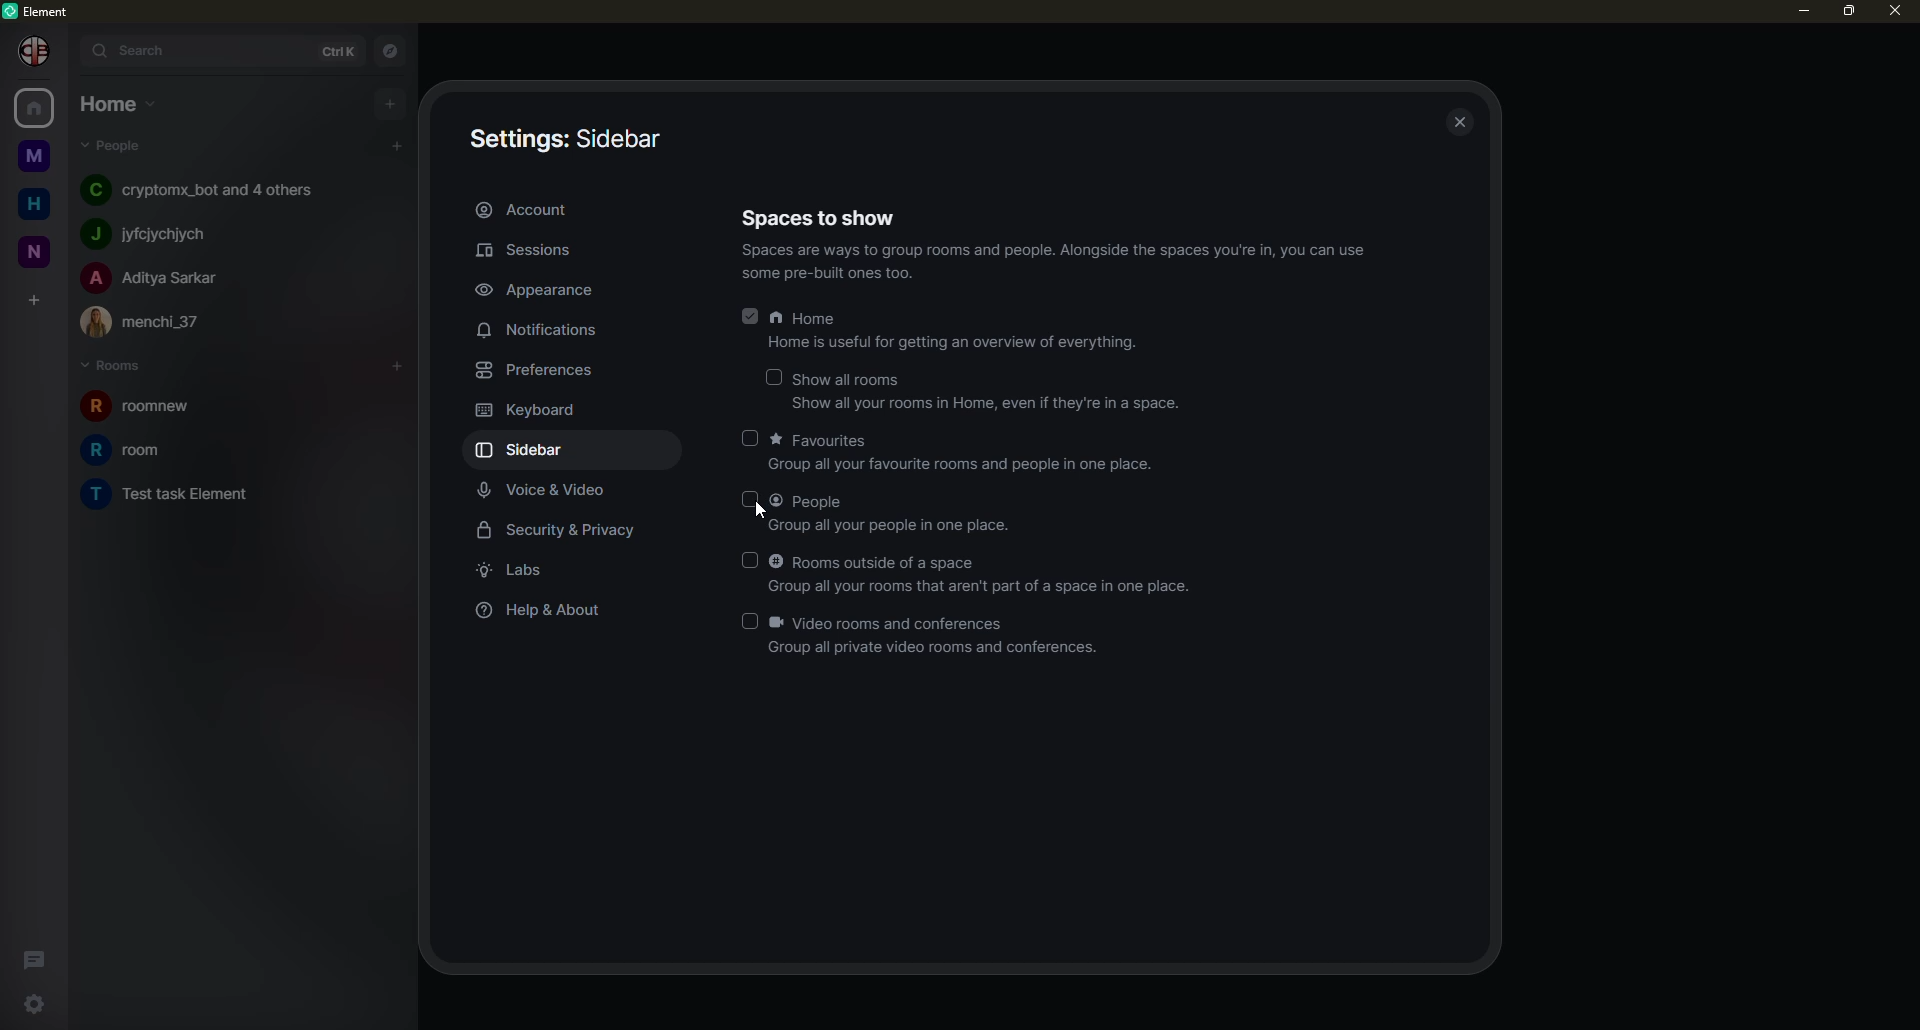  Describe the element at coordinates (154, 408) in the screenshot. I see `room` at that location.